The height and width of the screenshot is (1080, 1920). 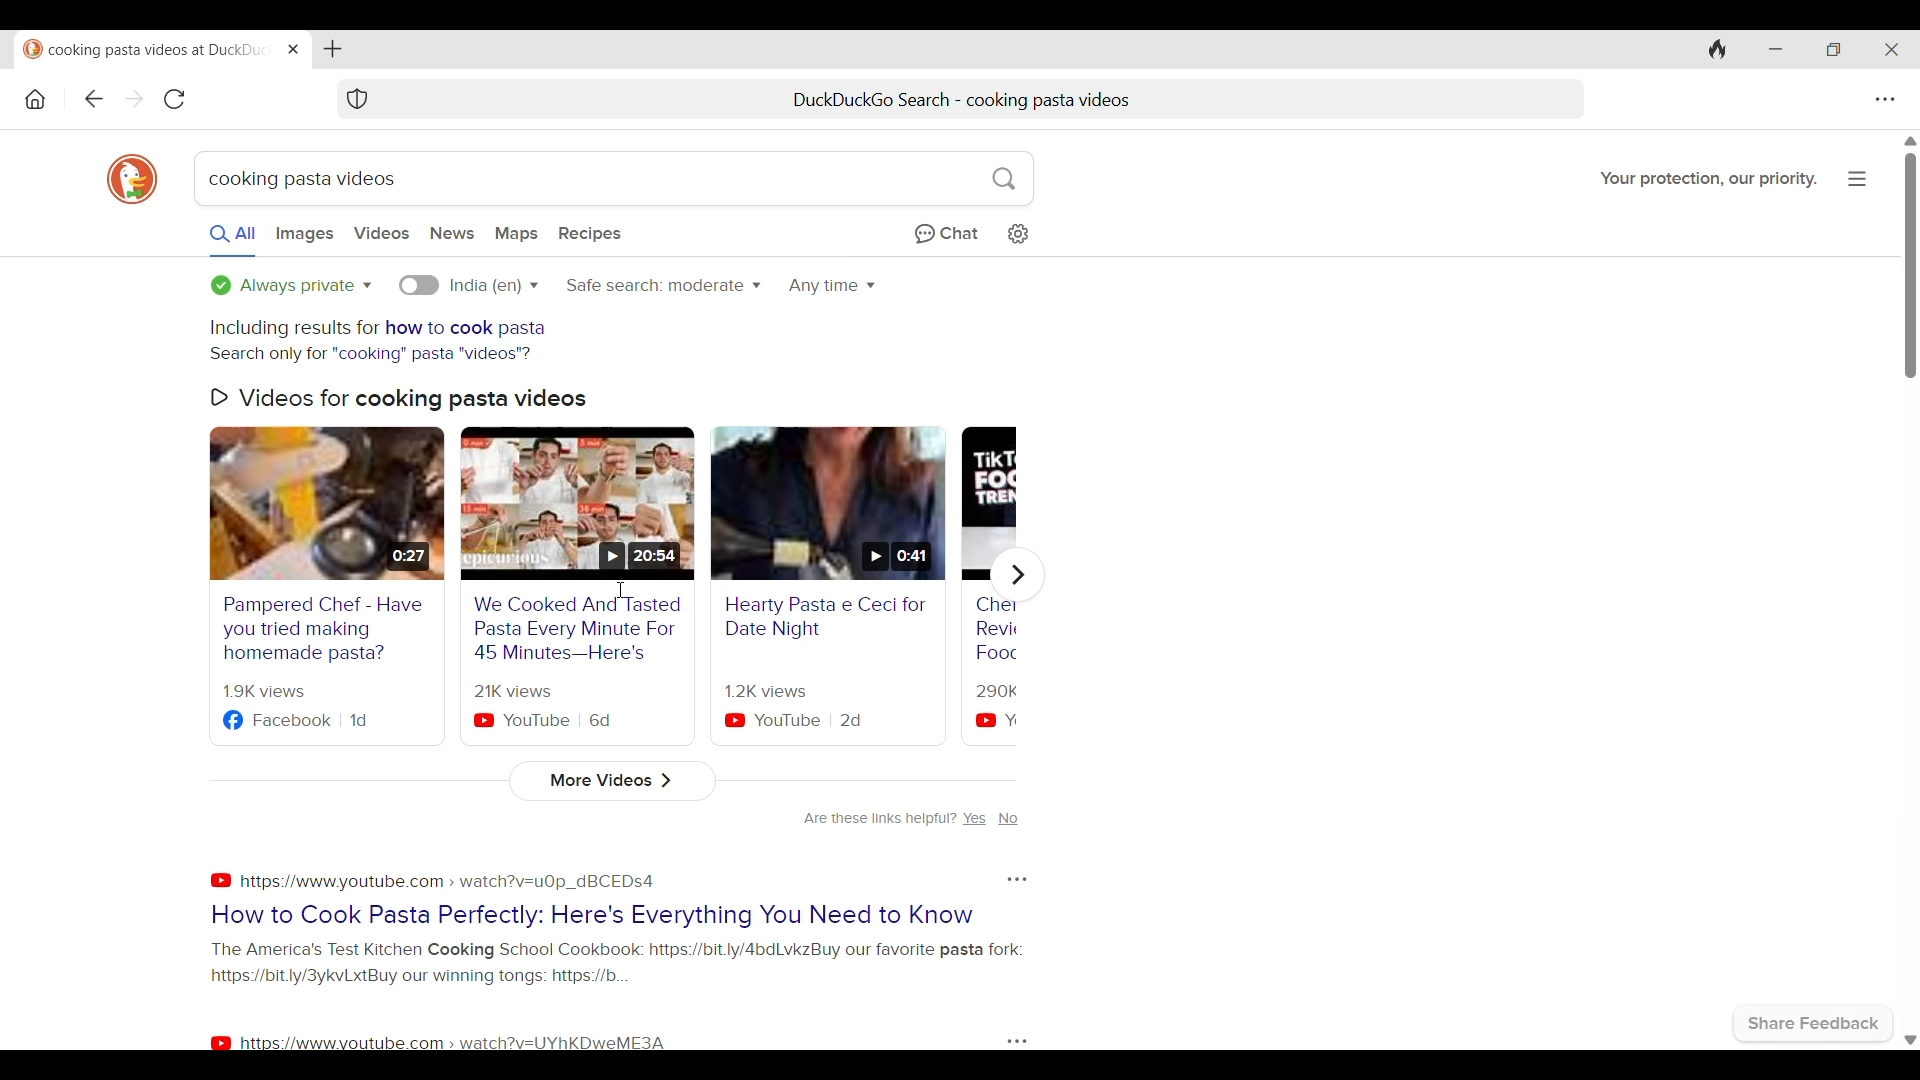 What do you see at coordinates (379, 329) in the screenshot?
I see `Including results for how to cook pasta` at bounding box center [379, 329].